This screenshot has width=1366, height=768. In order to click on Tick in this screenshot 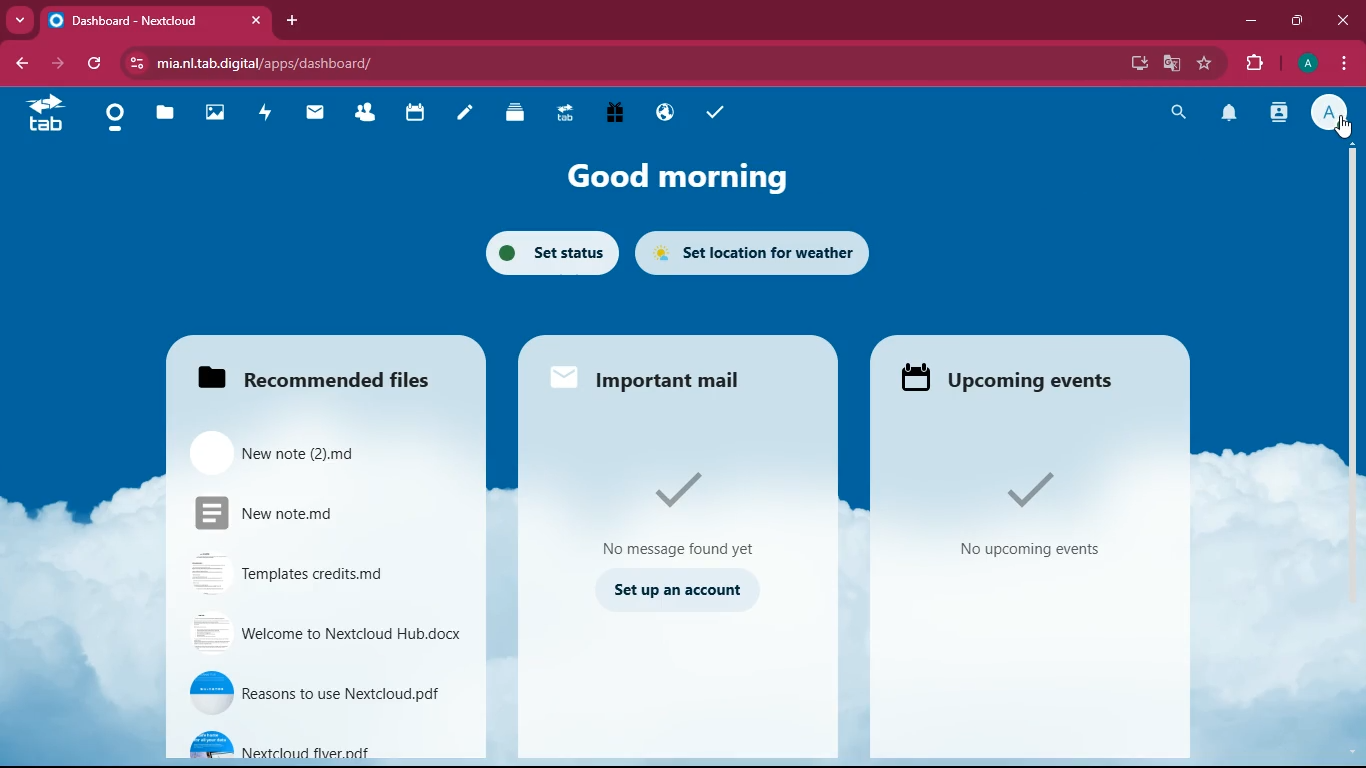, I will do `click(681, 491)`.